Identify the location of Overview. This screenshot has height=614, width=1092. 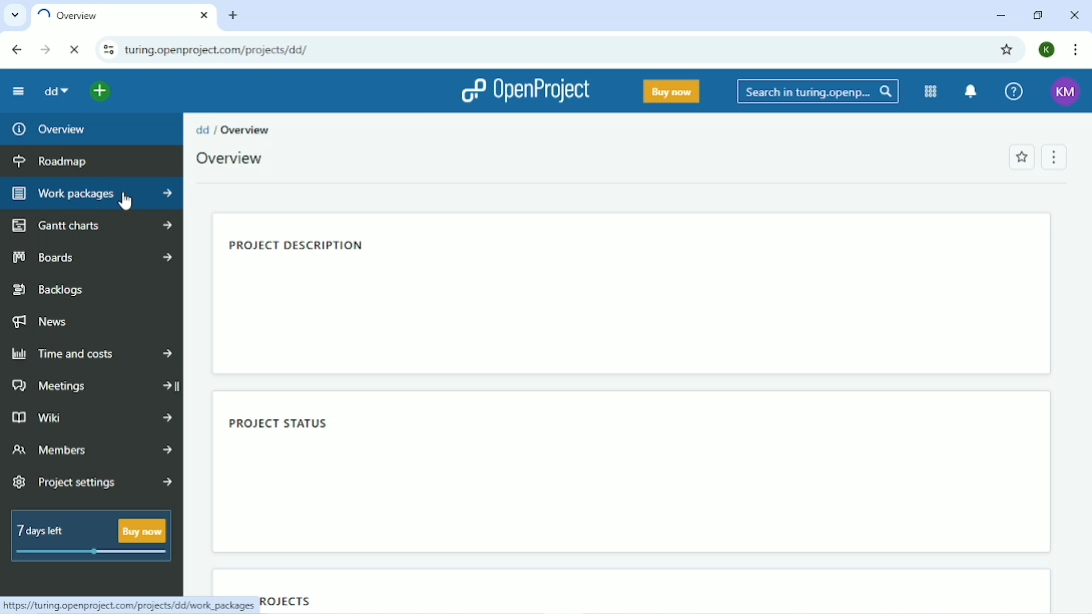
(230, 158).